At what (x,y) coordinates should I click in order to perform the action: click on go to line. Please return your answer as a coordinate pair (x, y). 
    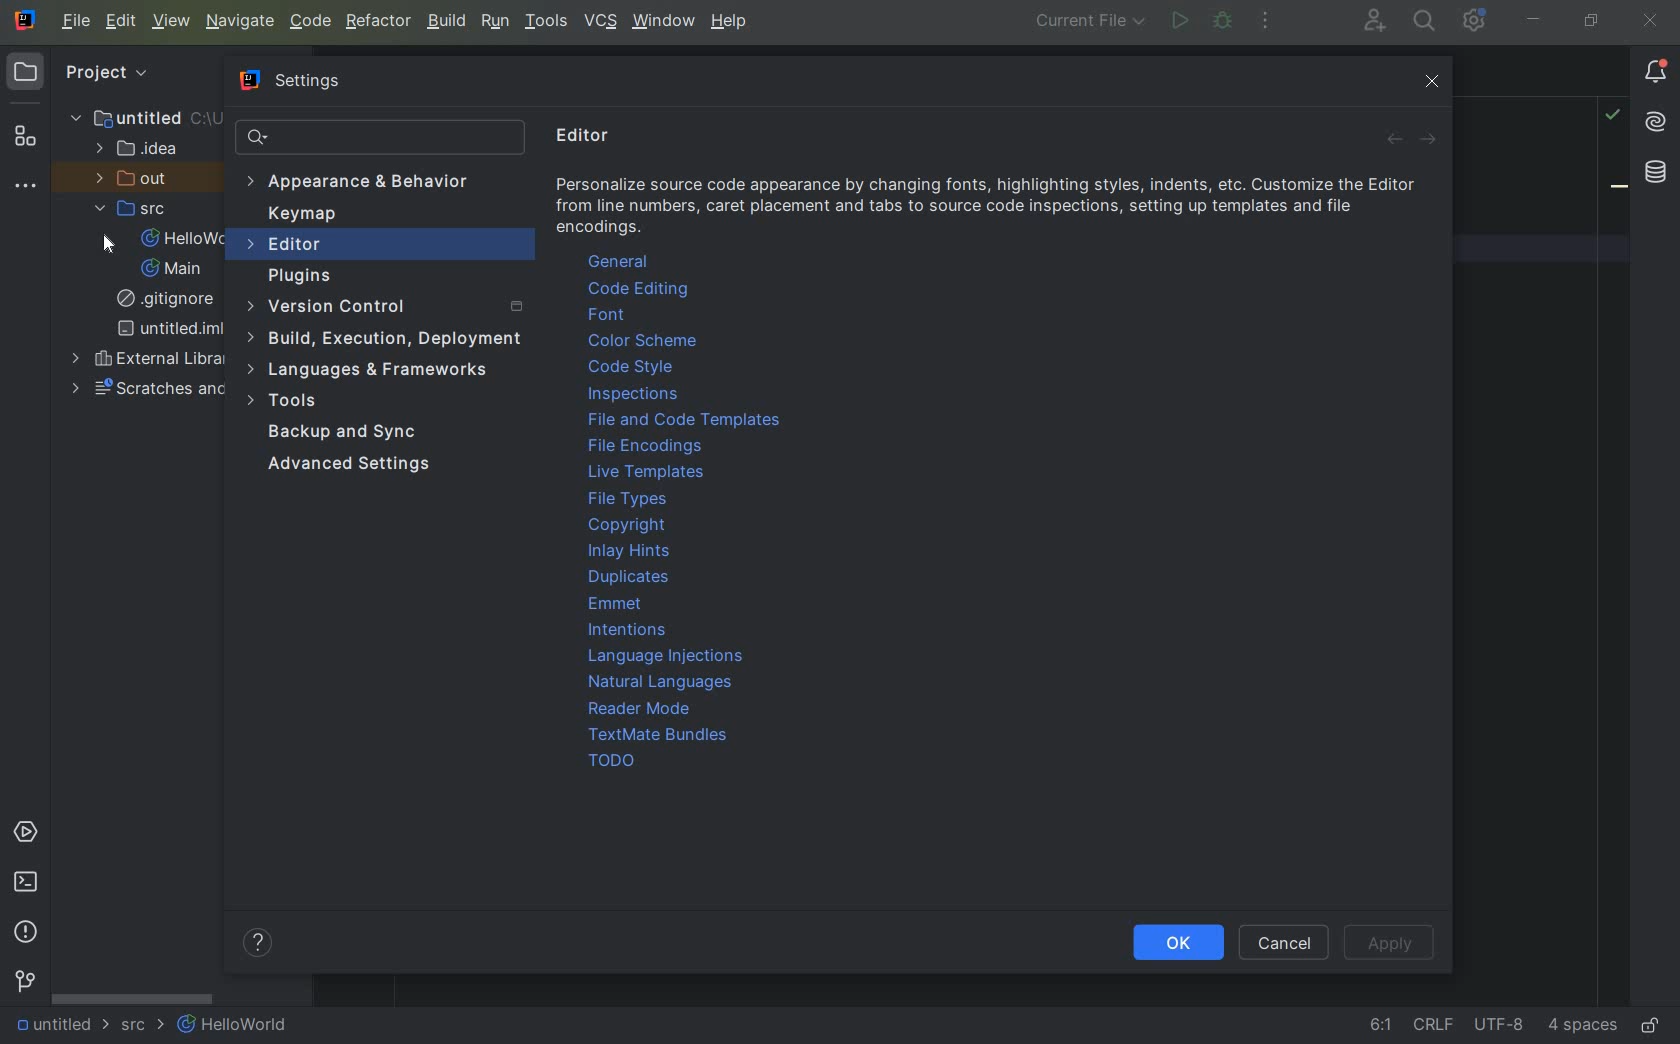
    Looking at the image, I should click on (1380, 1025).